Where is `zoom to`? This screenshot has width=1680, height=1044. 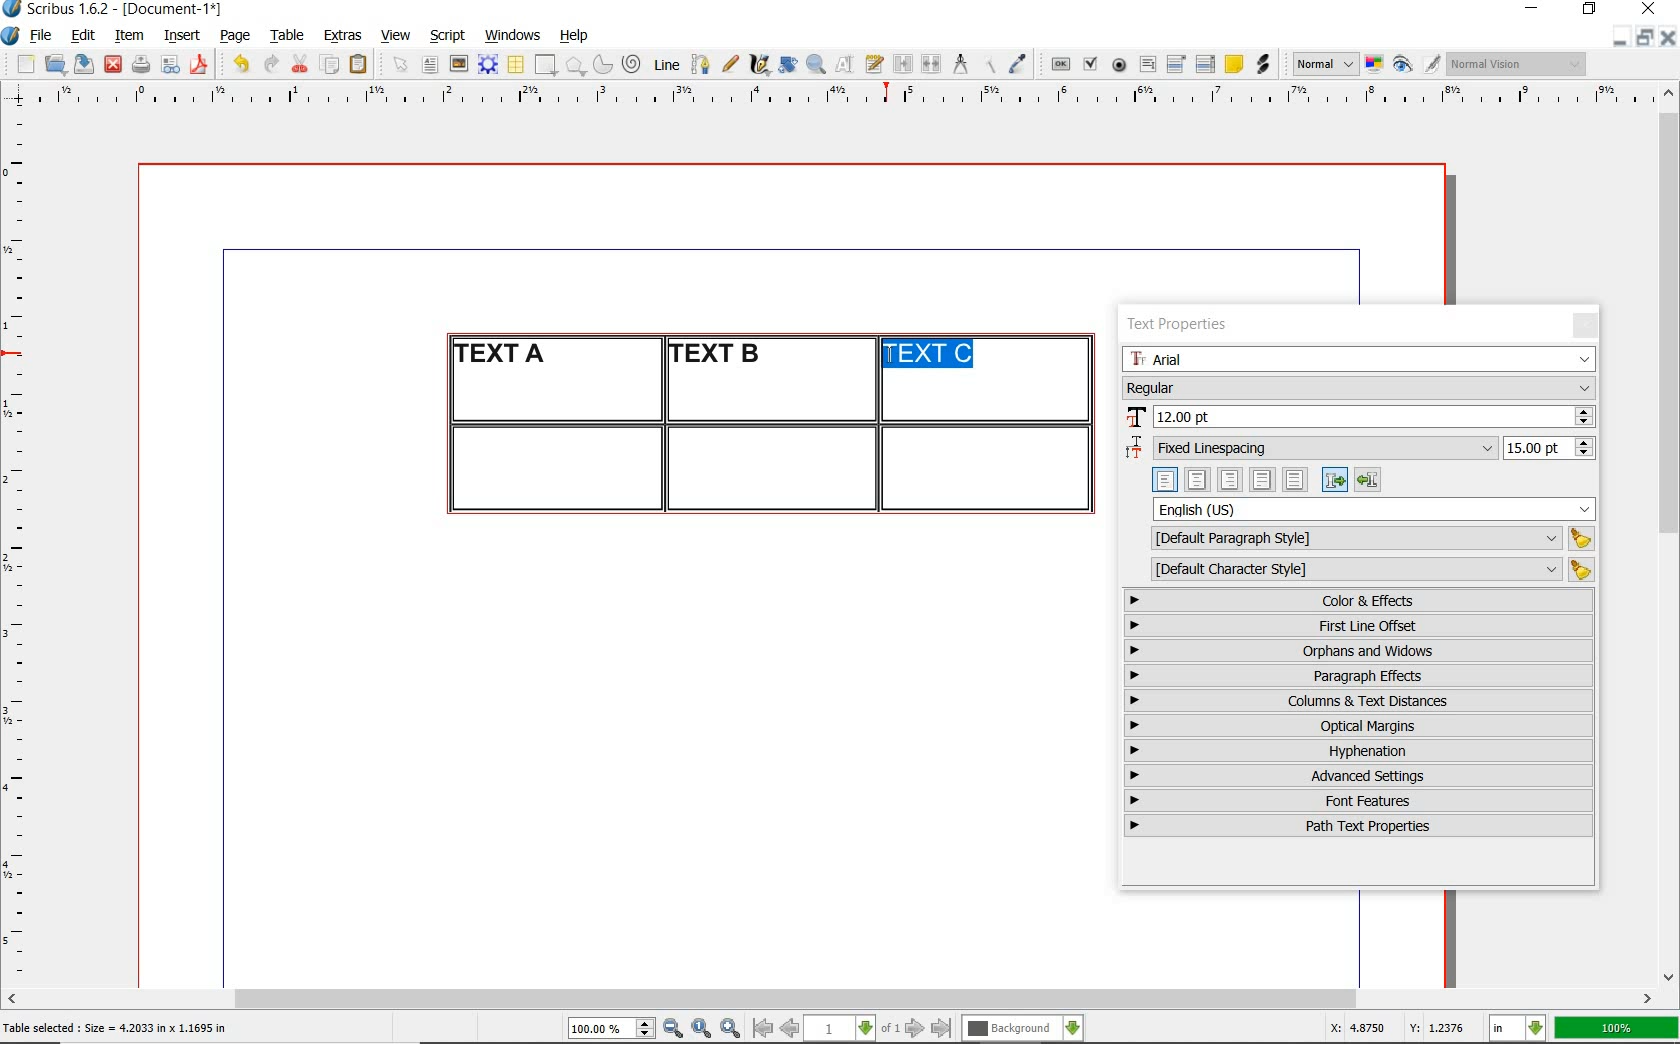
zoom to is located at coordinates (702, 1029).